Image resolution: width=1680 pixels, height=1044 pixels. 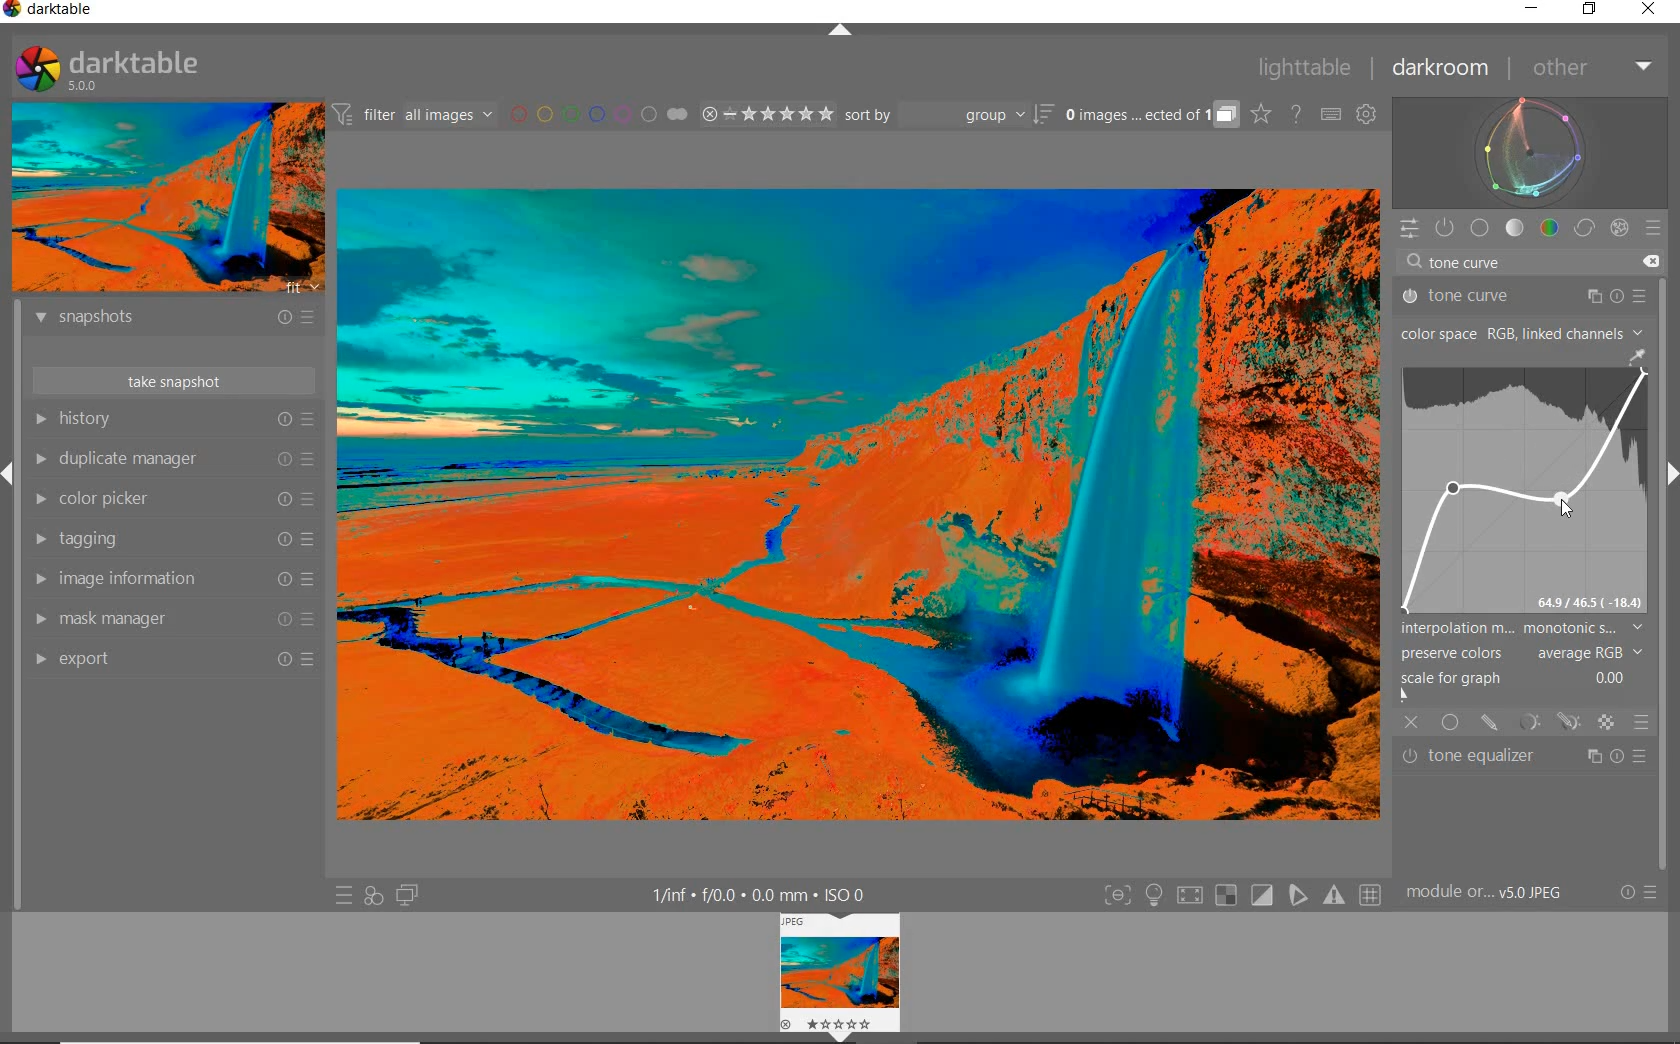 I want to click on SCALE FOR GRAPH, so click(x=1516, y=688).